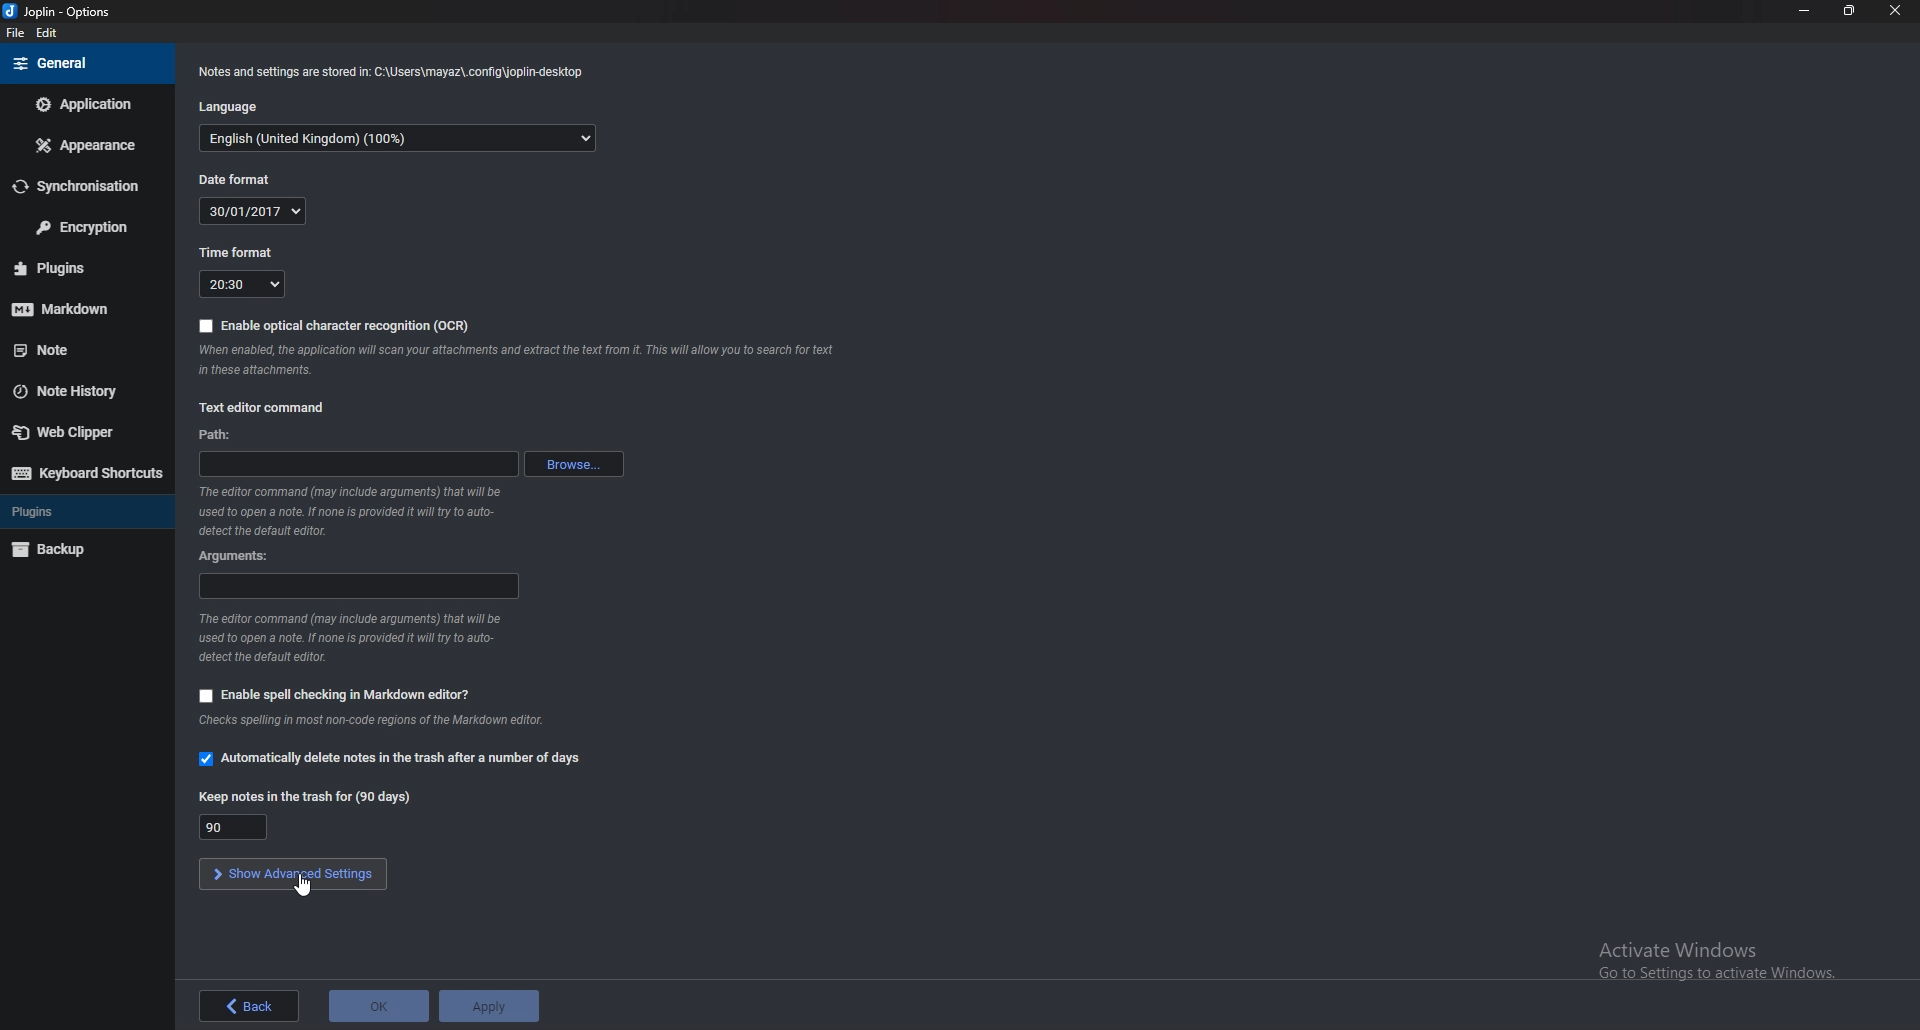 Image resolution: width=1920 pixels, height=1030 pixels. I want to click on cursor, so click(304, 887).